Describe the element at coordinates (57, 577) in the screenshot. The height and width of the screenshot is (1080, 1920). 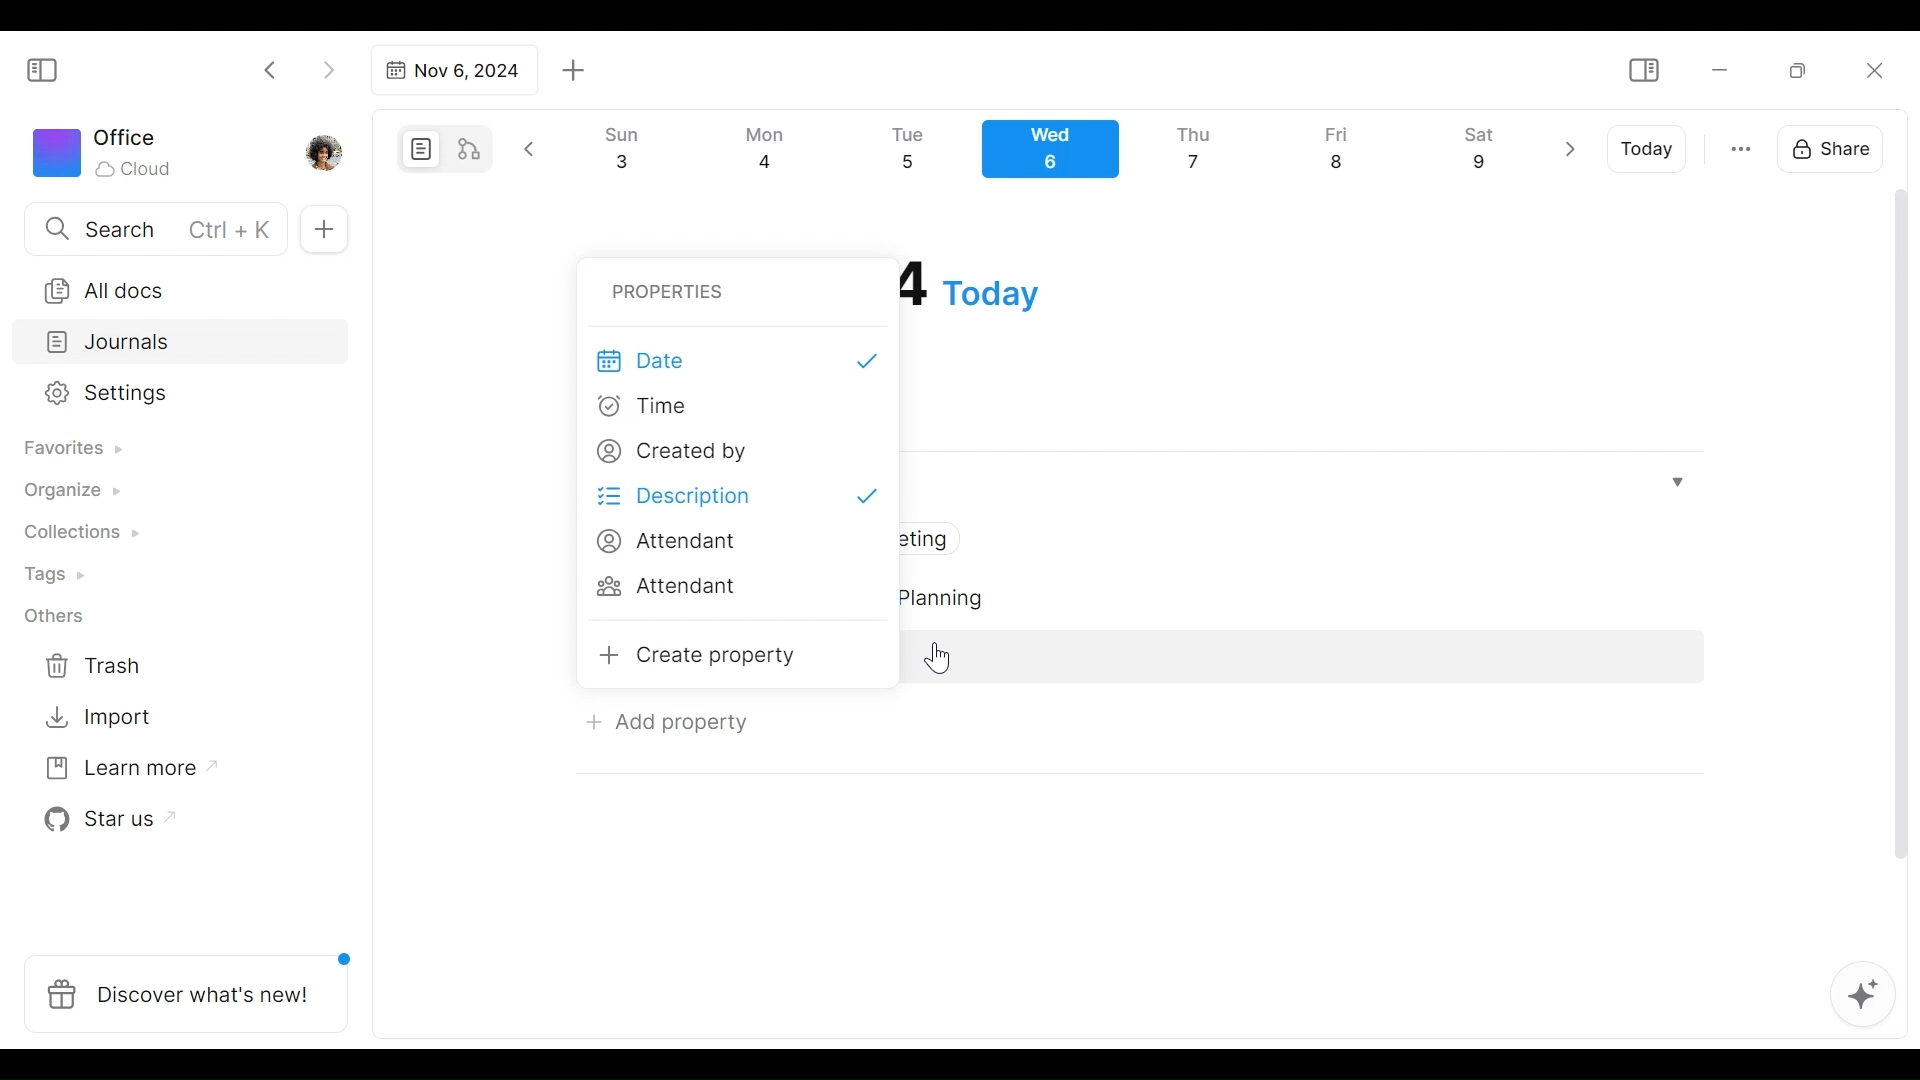
I see `Tags` at that location.